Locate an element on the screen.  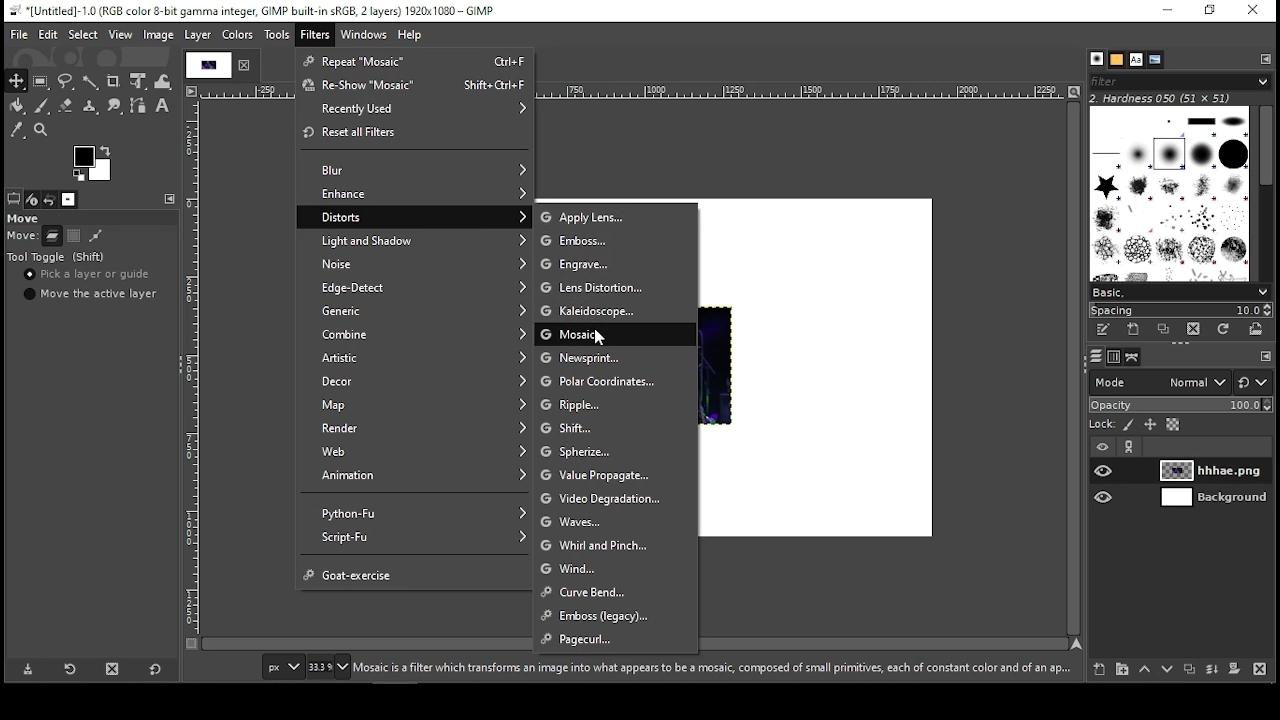
zoom tool is located at coordinates (41, 130).